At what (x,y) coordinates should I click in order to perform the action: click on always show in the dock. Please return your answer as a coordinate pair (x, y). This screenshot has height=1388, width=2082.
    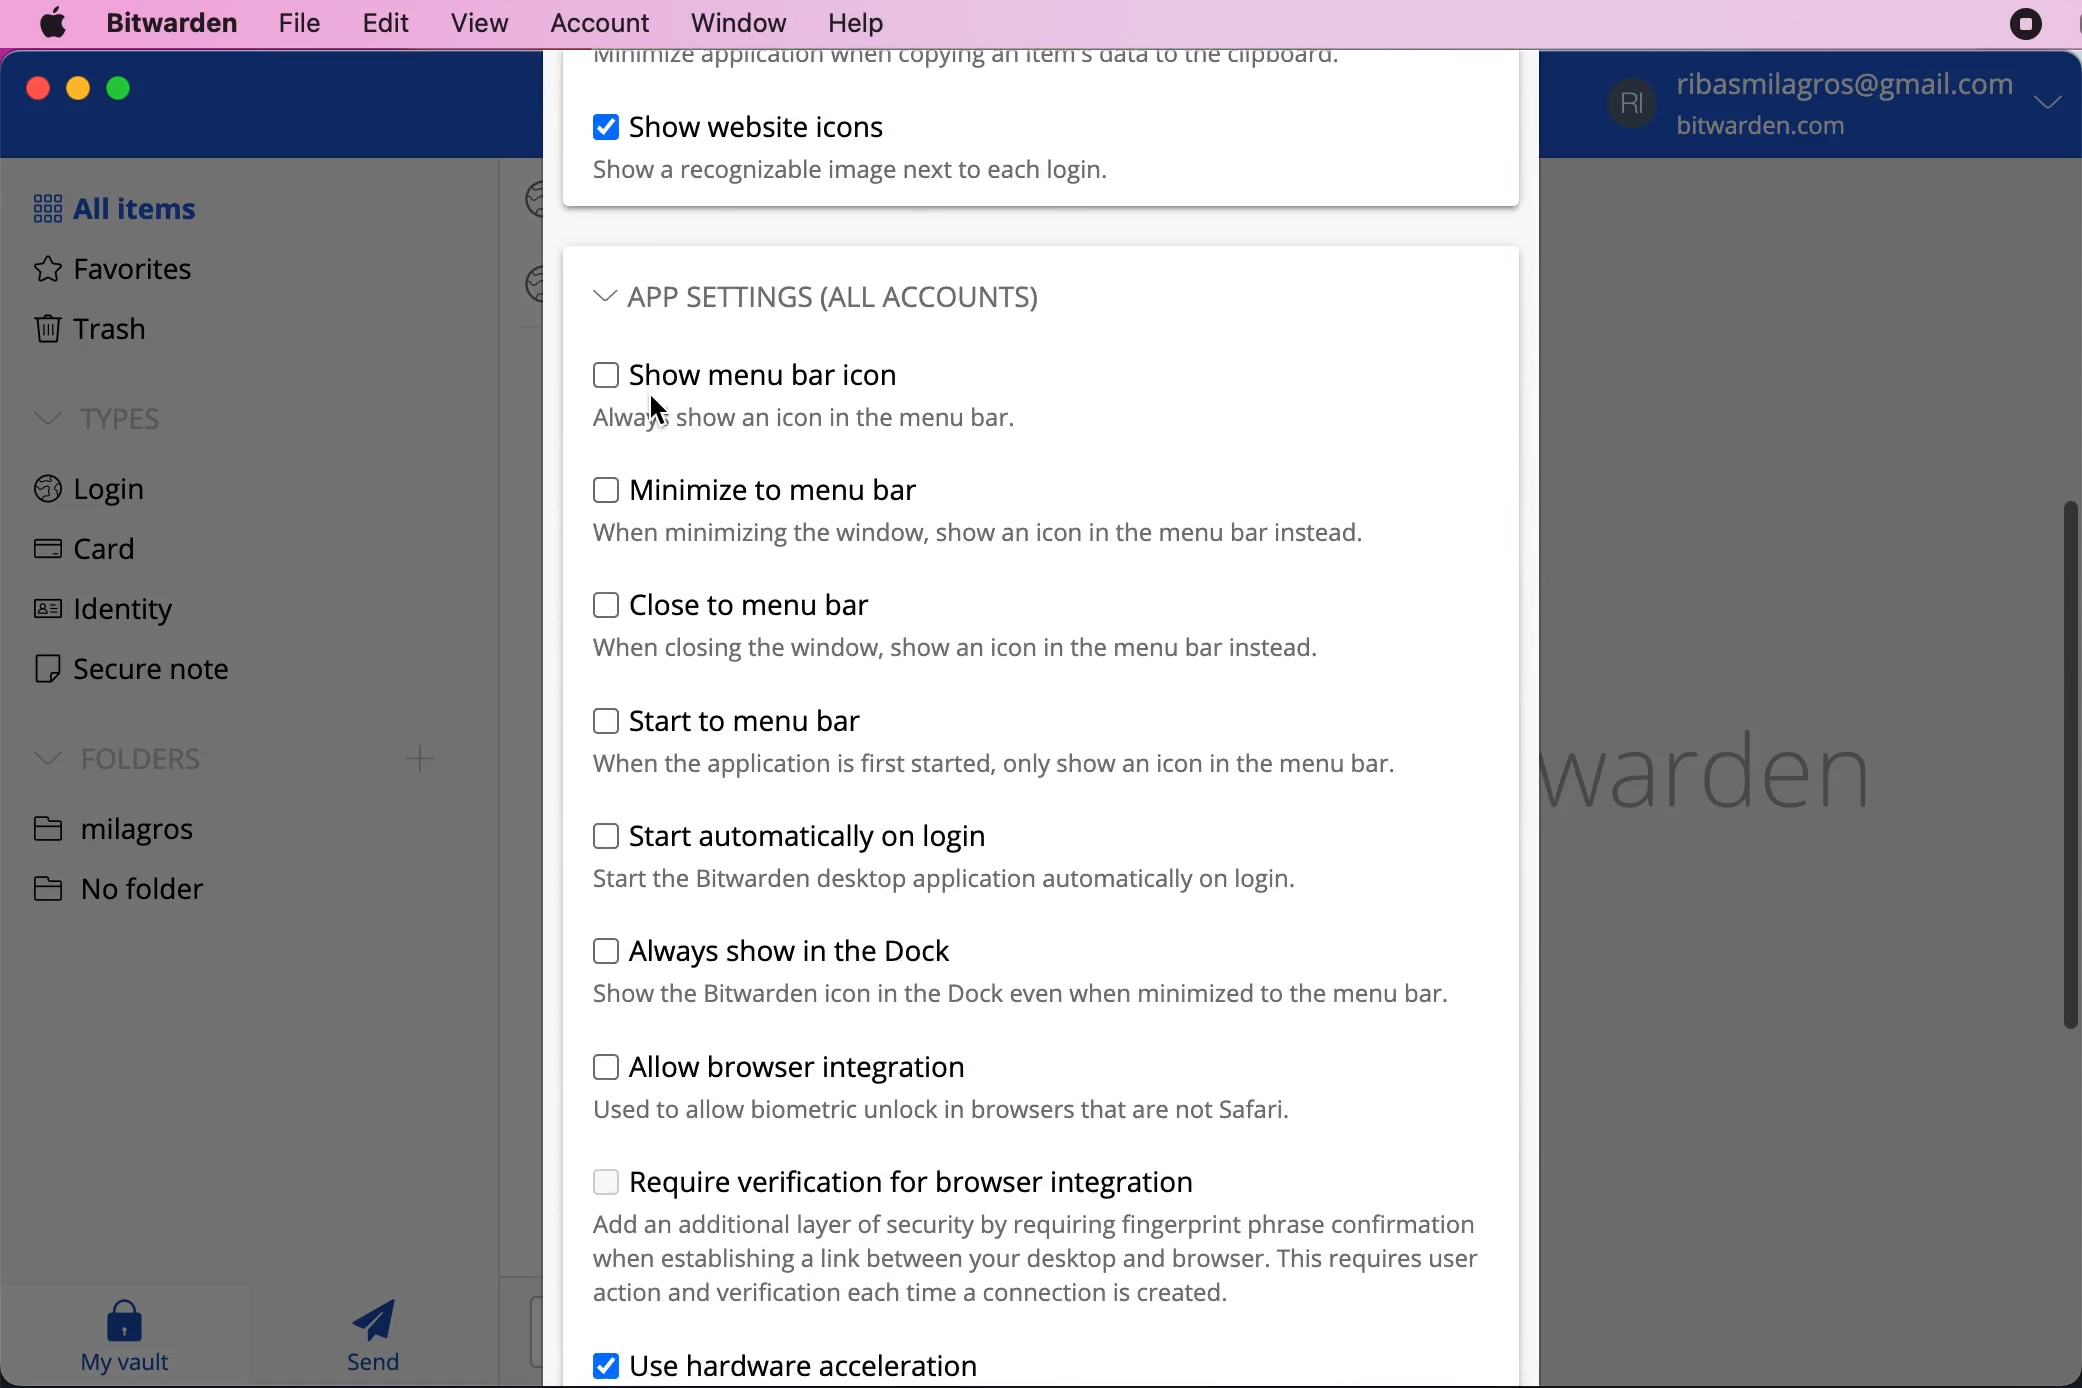
    Looking at the image, I should click on (1040, 966).